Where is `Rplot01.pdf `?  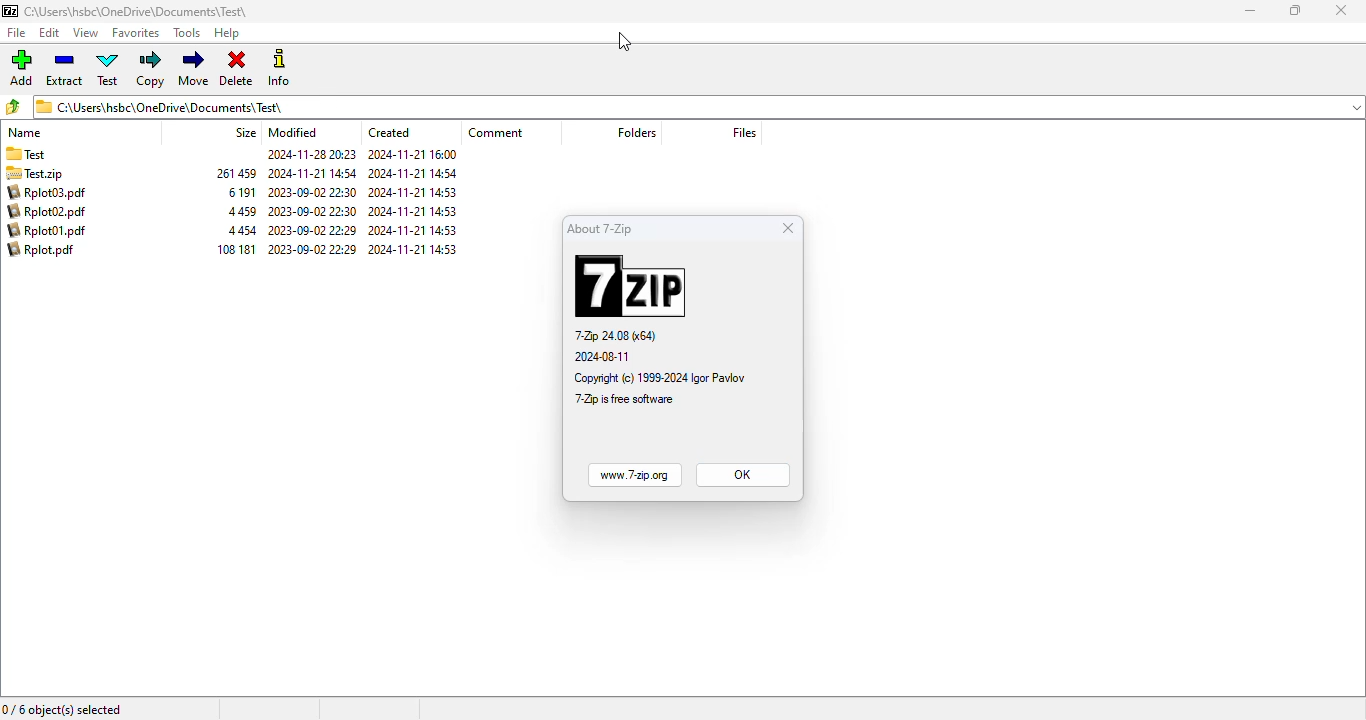 Rplot01.pdf  is located at coordinates (48, 230).